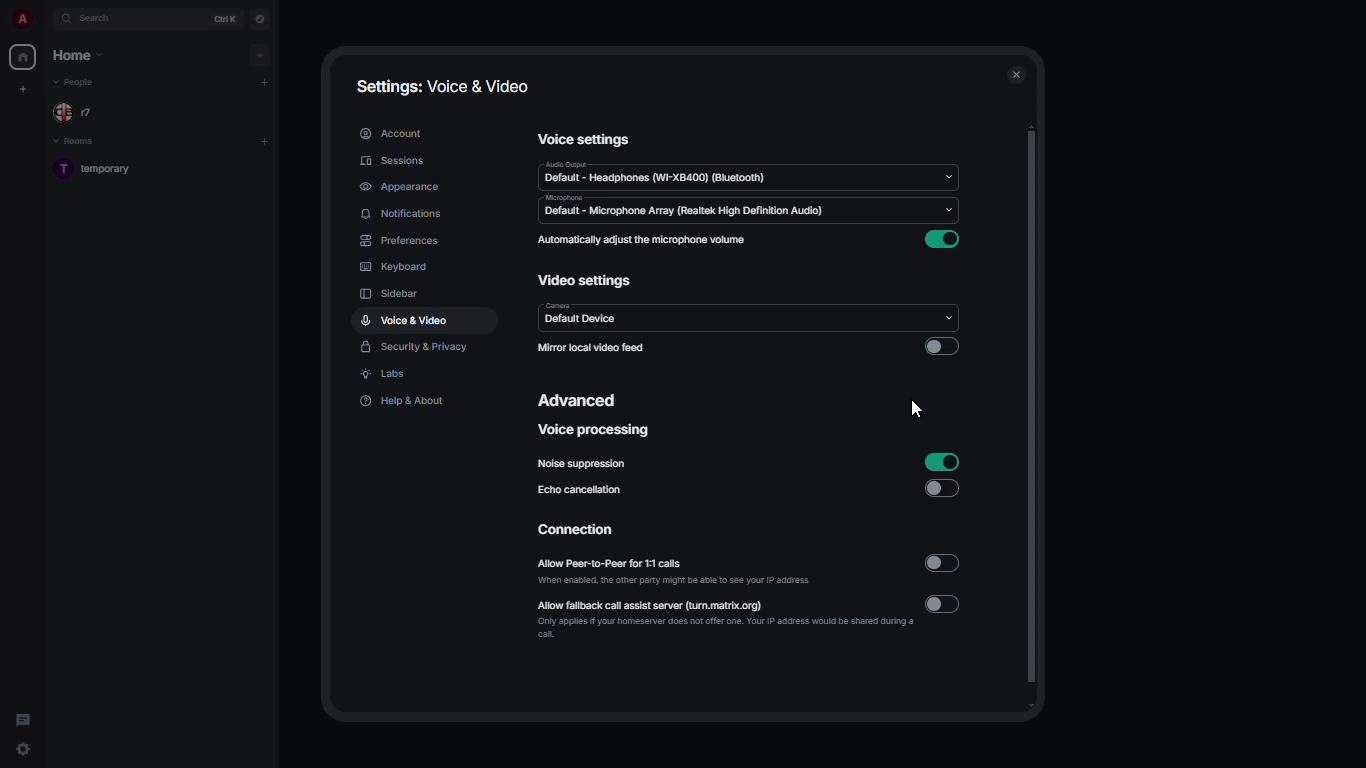  What do you see at coordinates (584, 138) in the screenshot?
I see `voice settings` at bounding box center [584, 138].